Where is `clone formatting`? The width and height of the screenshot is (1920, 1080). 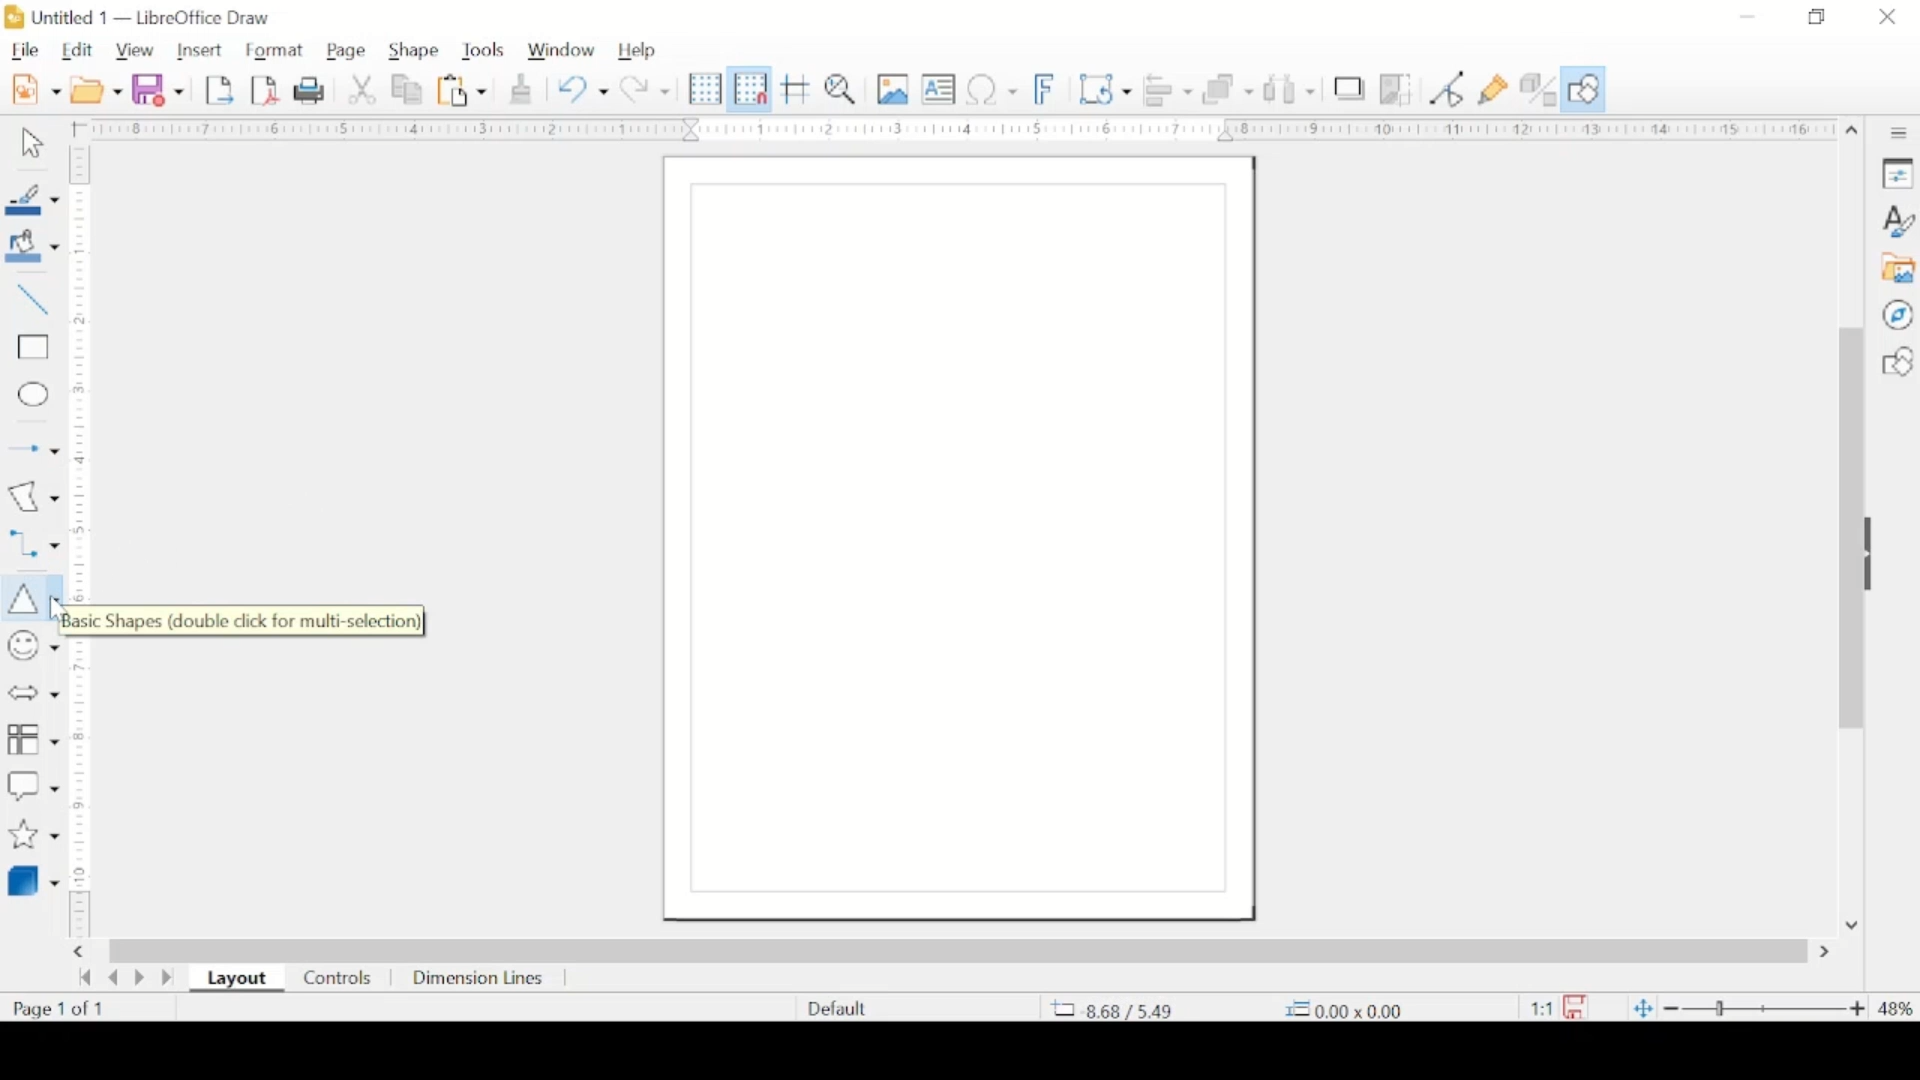 clone formatting is located at coordinates (521, 88).